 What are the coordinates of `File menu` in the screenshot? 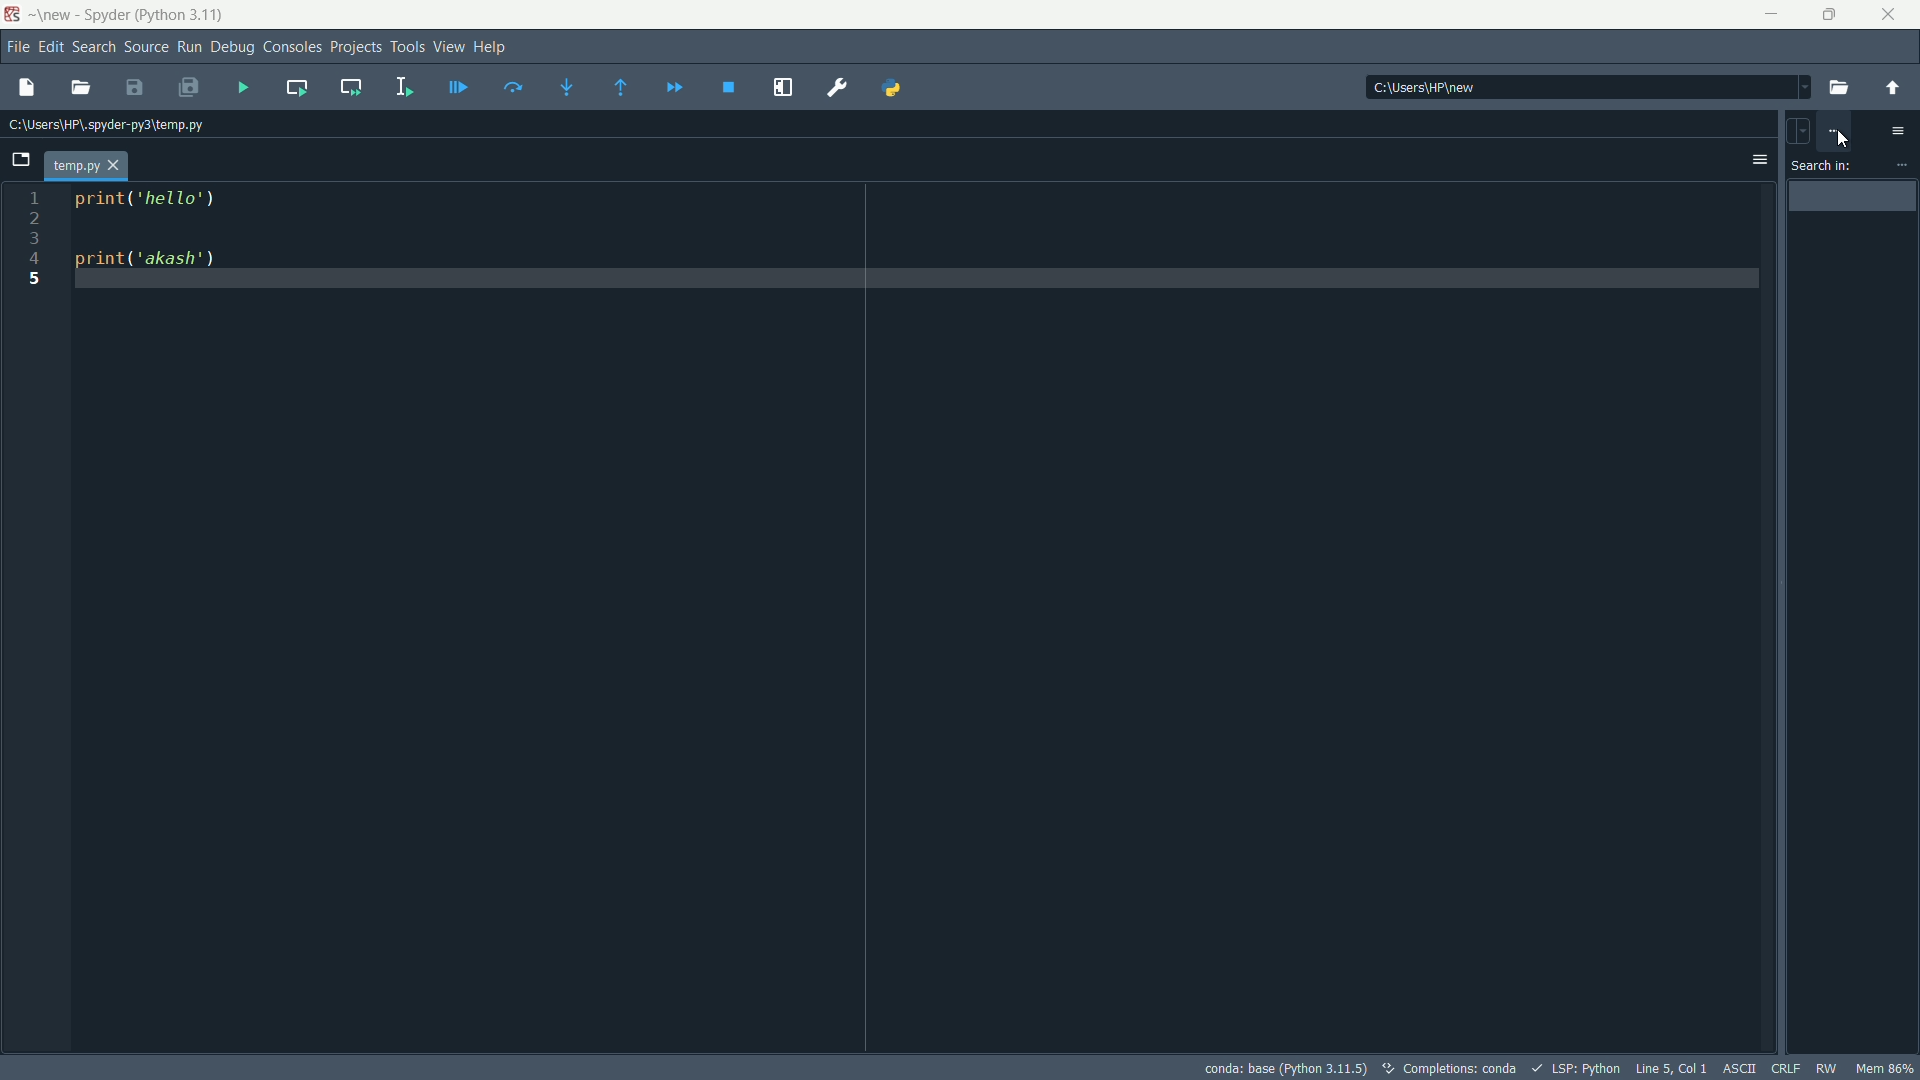 It's located at (14, 44).